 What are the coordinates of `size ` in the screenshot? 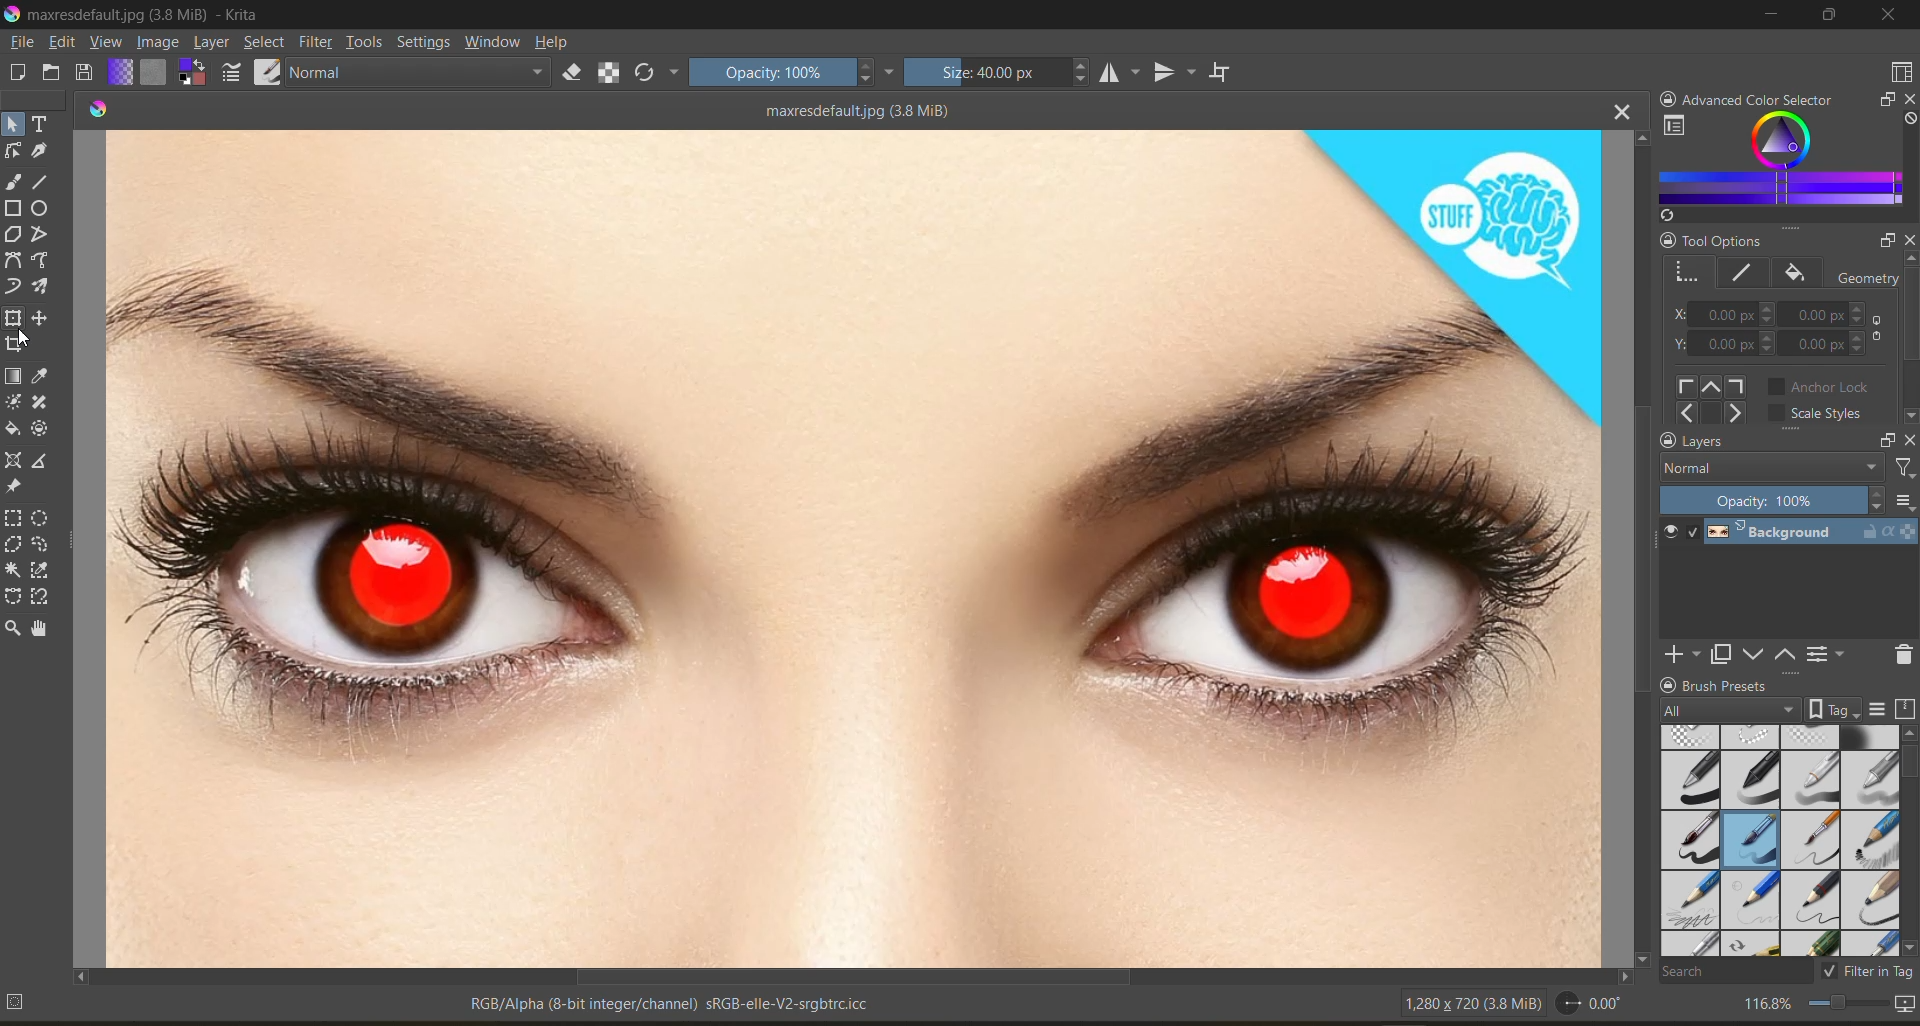 It's located at (1002, 72).